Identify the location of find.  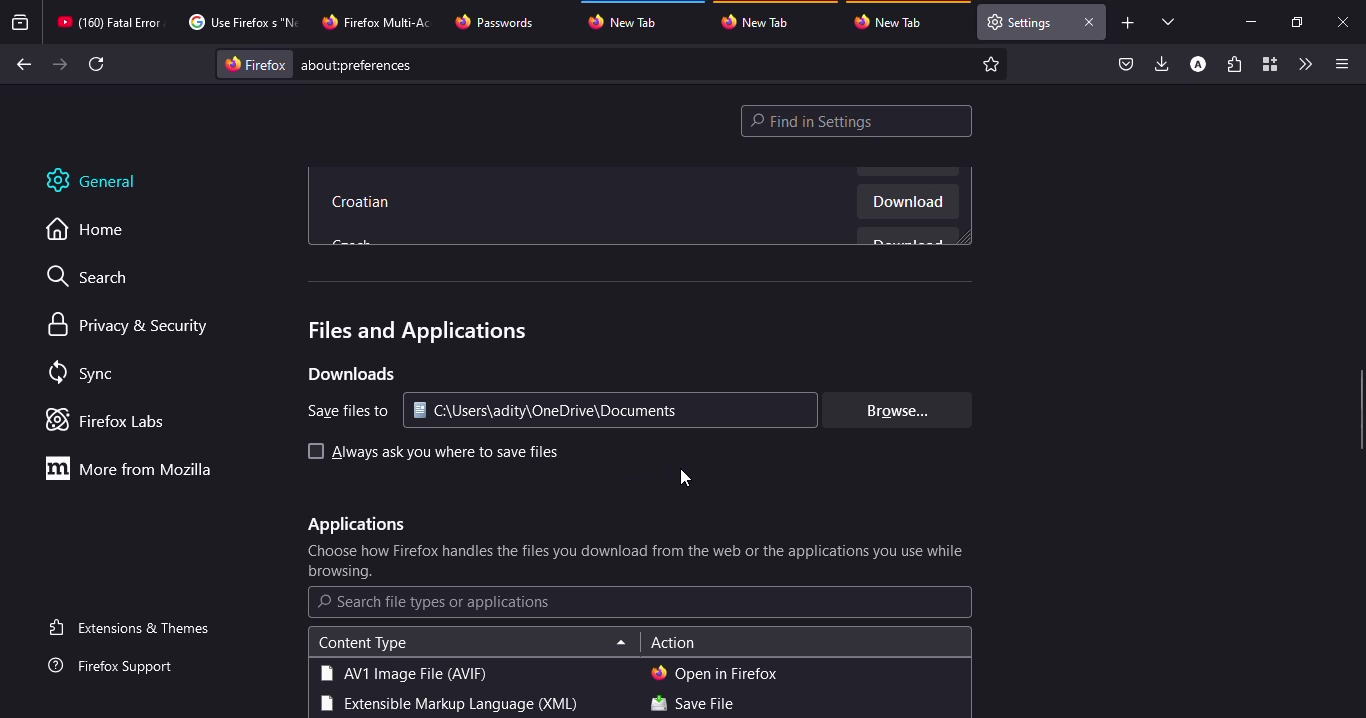
(857, 121).